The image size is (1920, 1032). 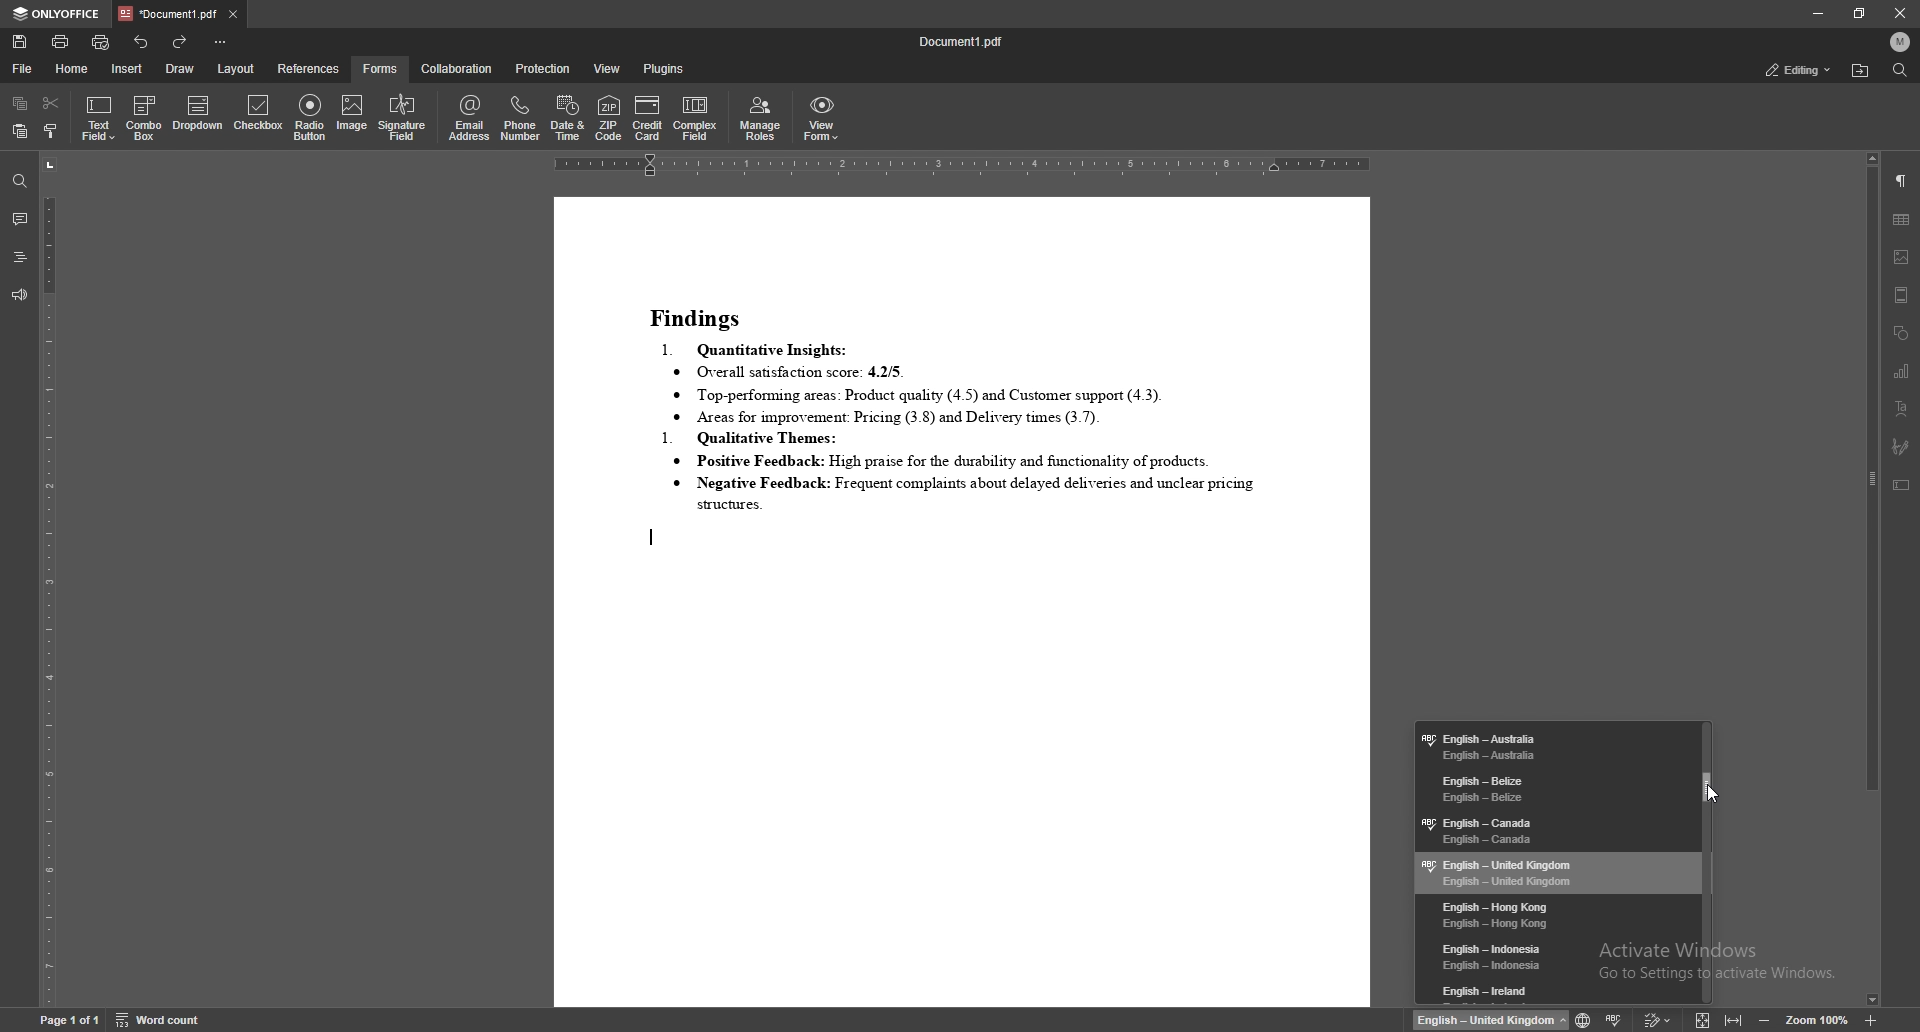 I want to click on close tab, so click(x=233, y=15).